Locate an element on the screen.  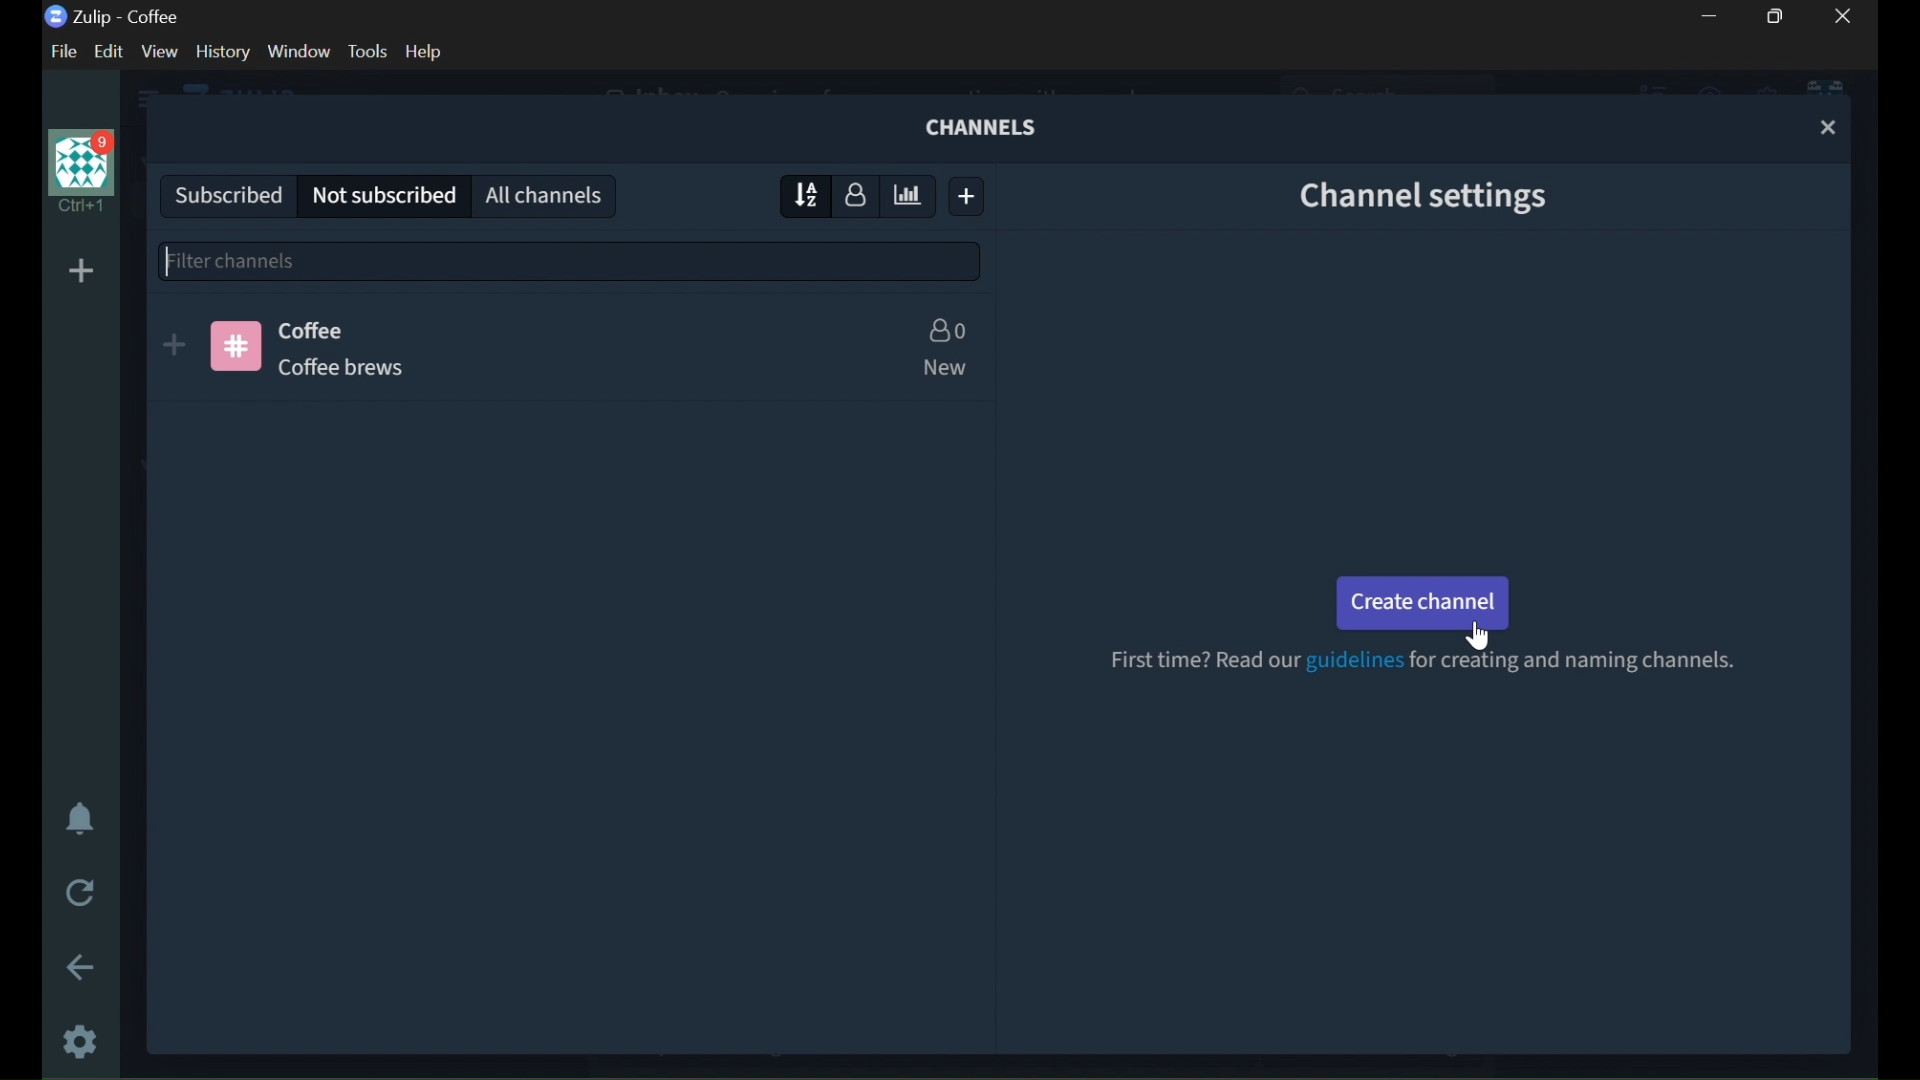
CLOSE is located at coordinates (1844, 16).